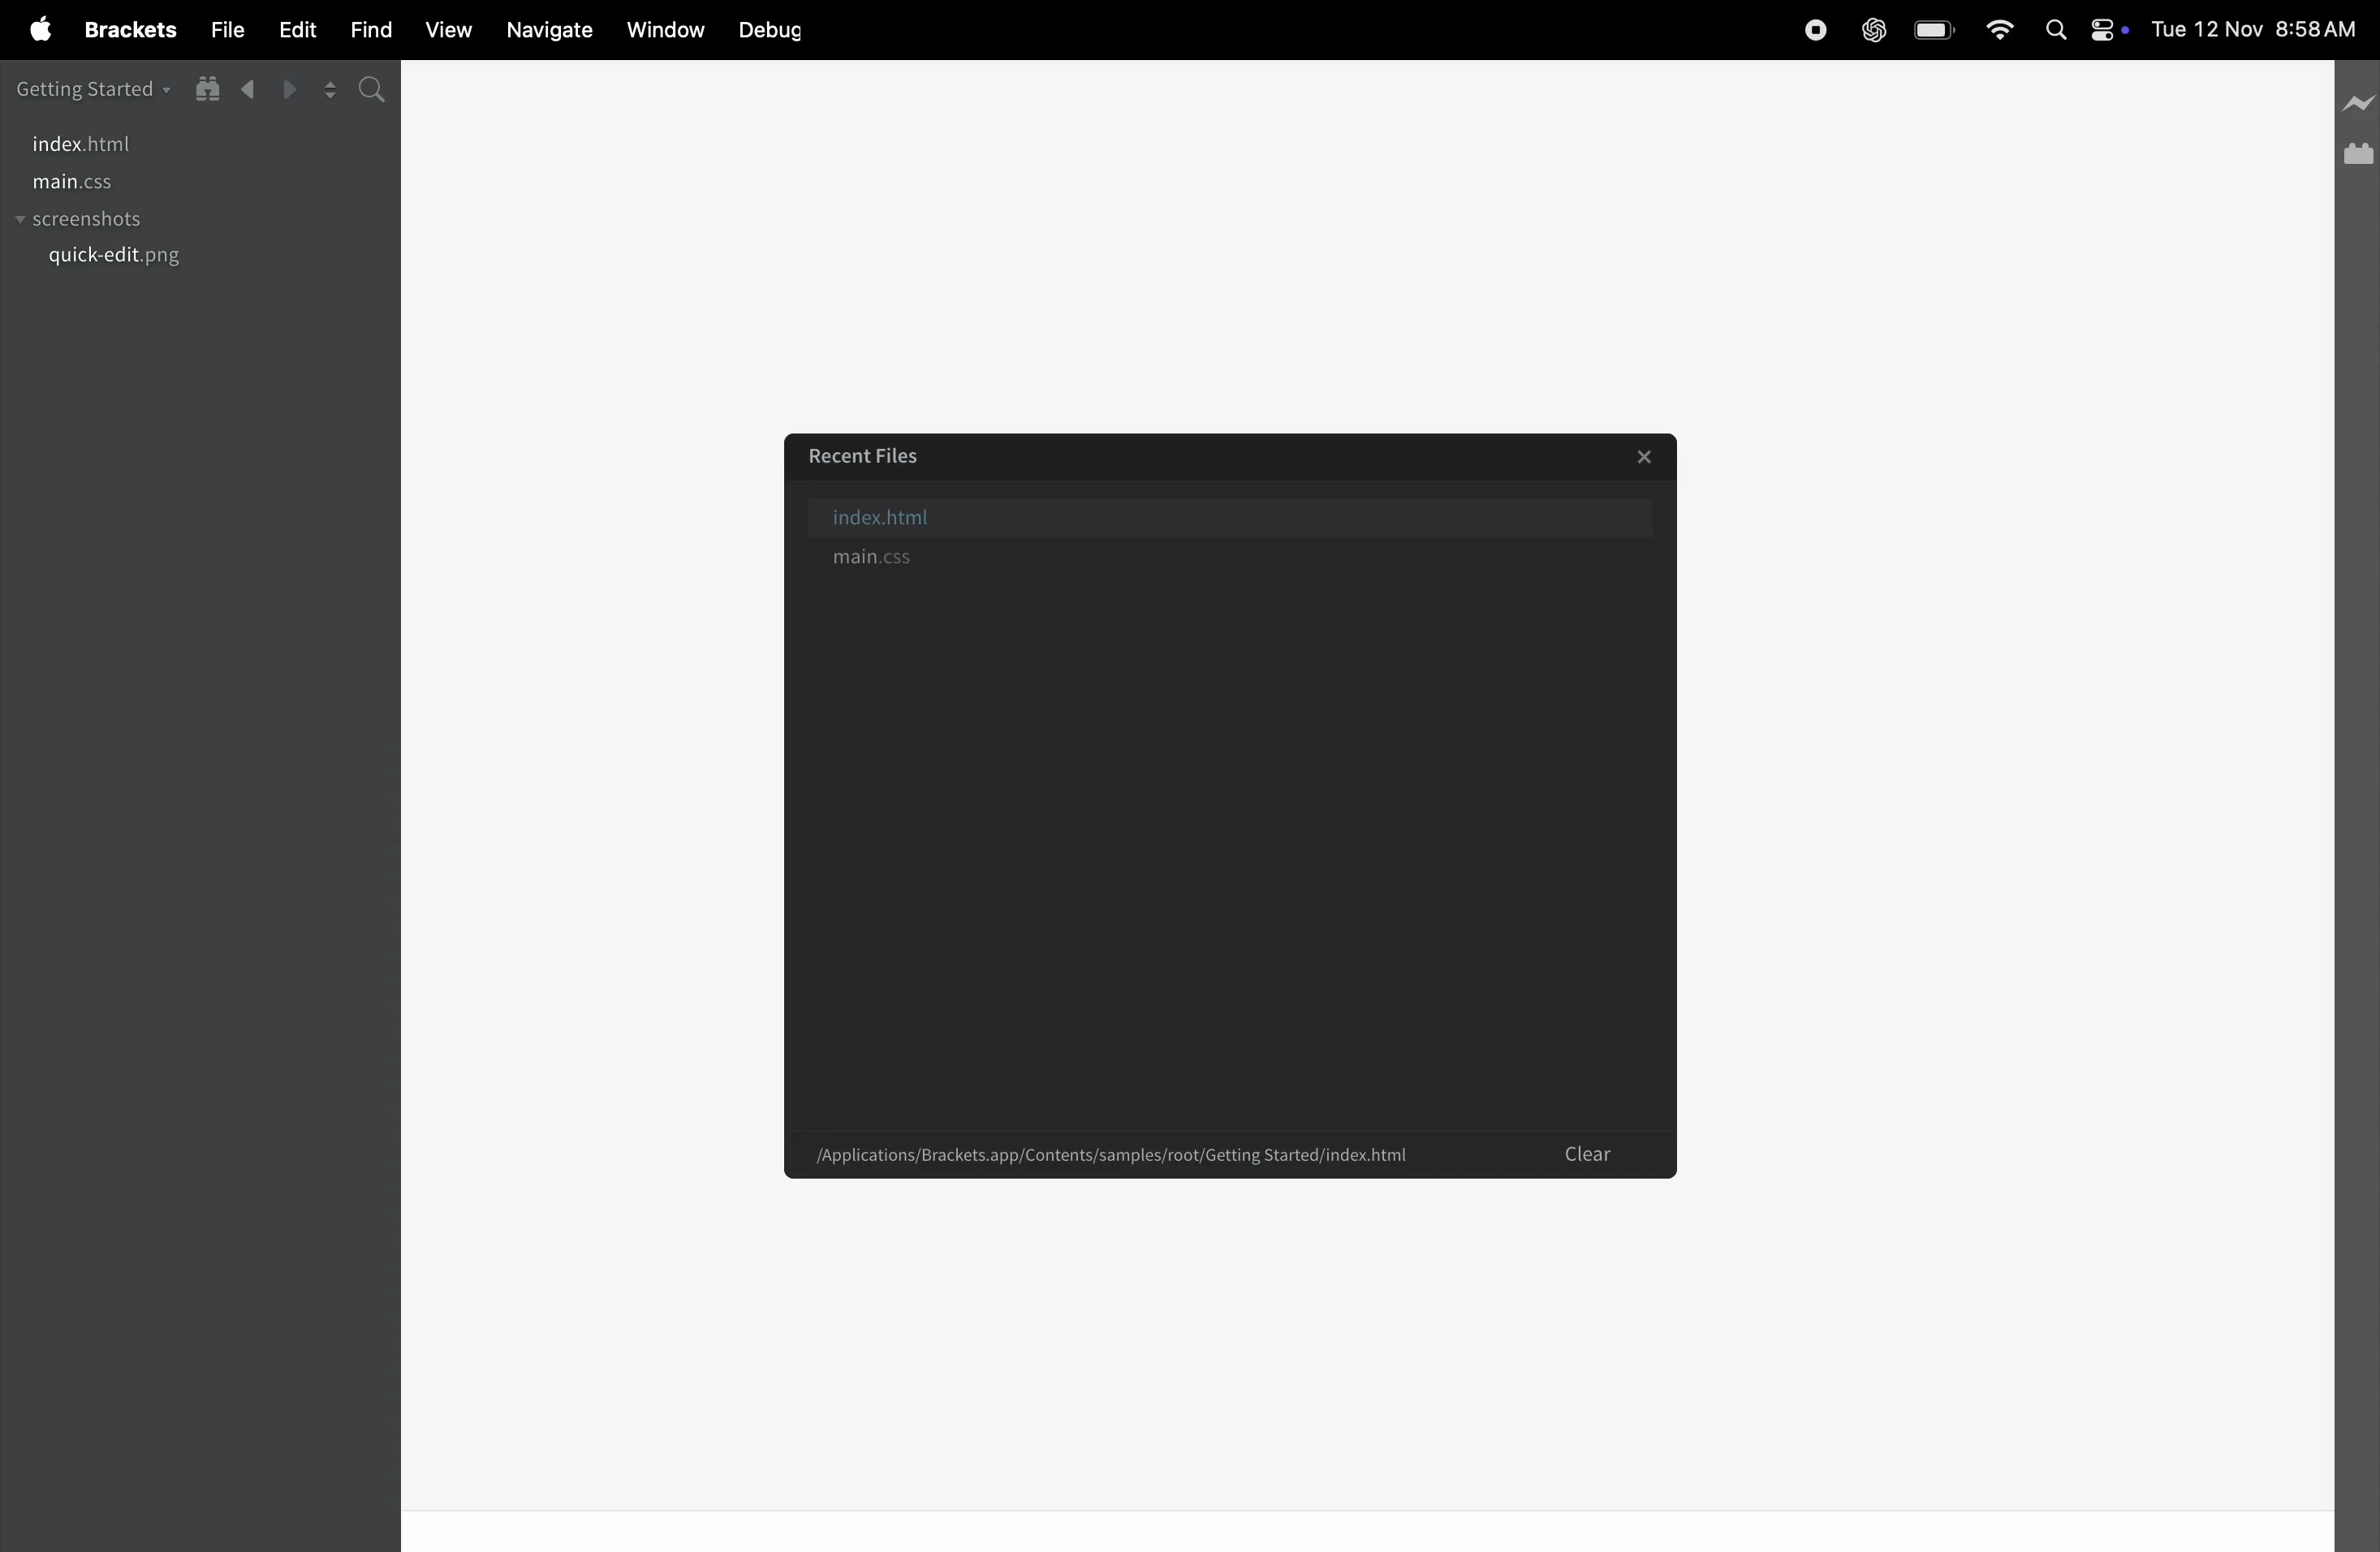  What do you see at coordinates (868, 452) in the screenshot?
I see `recent files` at bounding box center [868, 452].